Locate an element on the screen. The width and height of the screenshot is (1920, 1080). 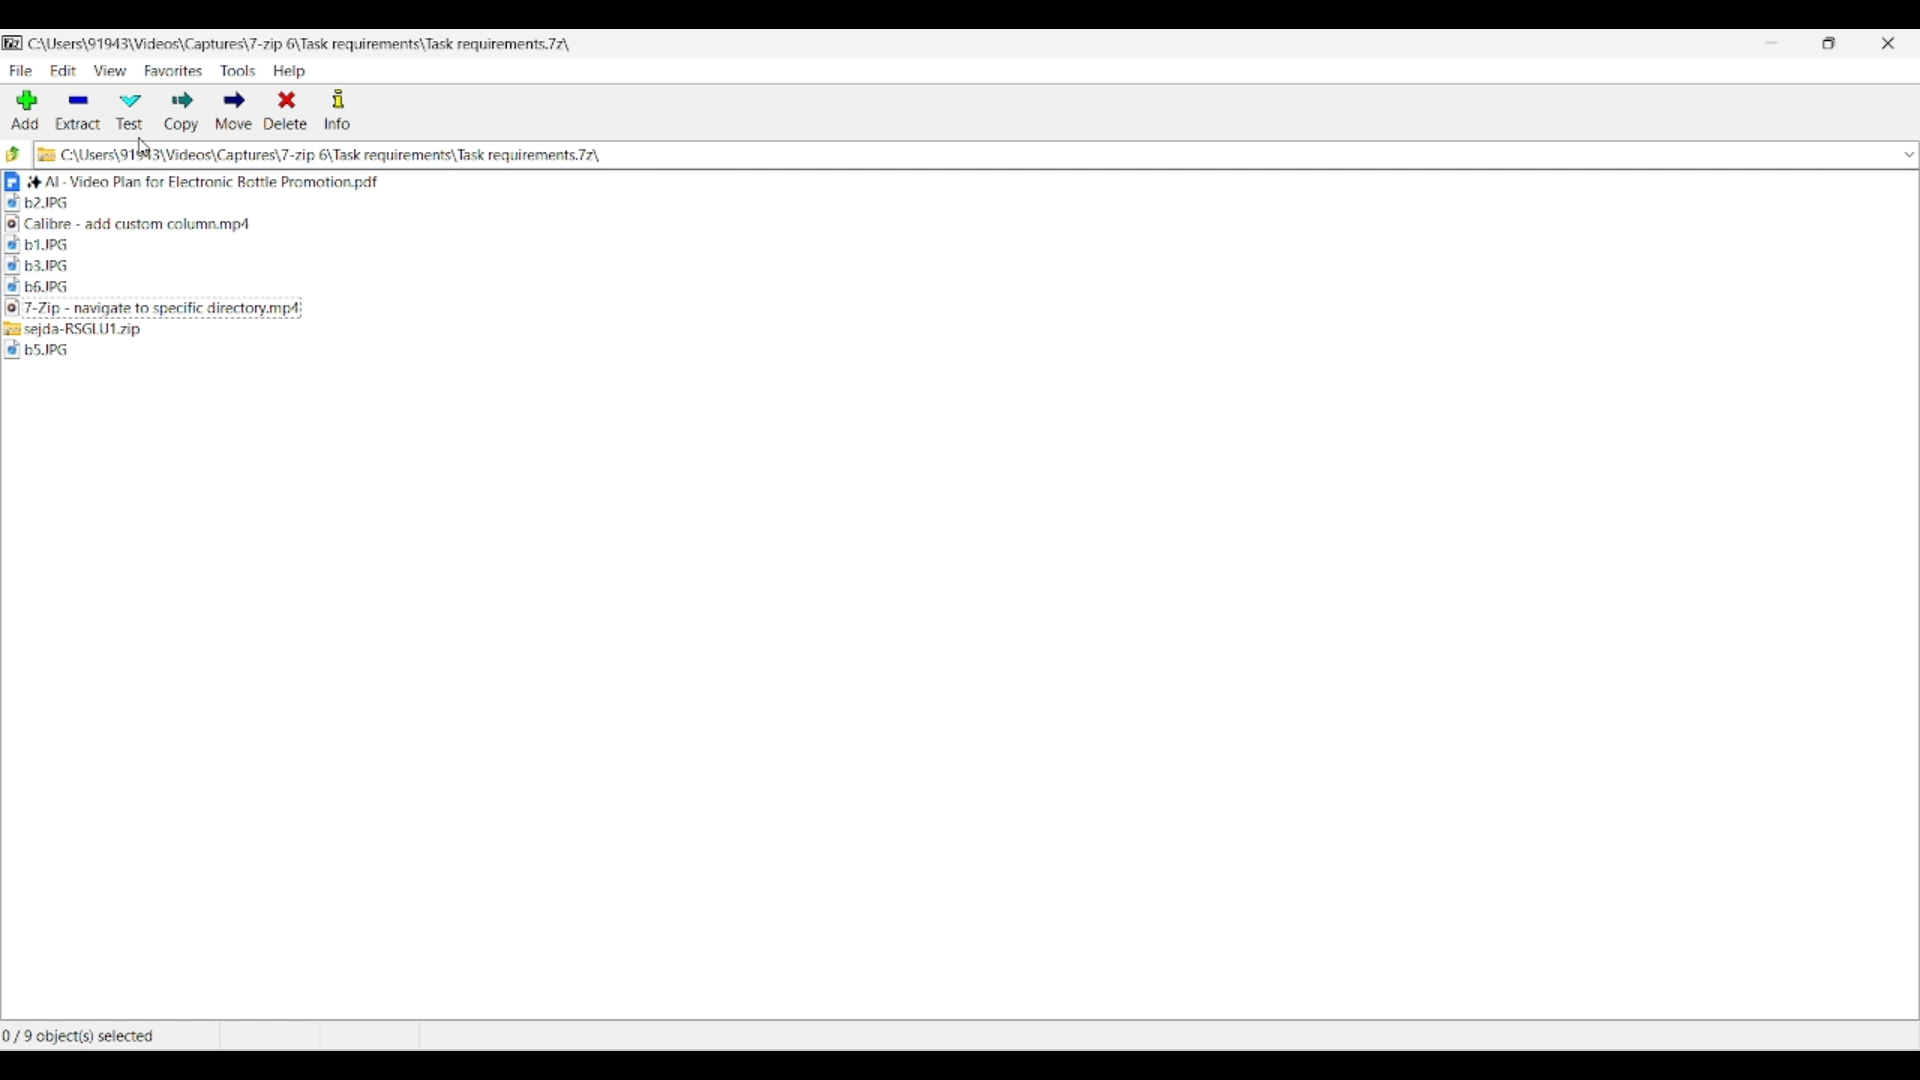
Add is located at coordinates (25, 110).